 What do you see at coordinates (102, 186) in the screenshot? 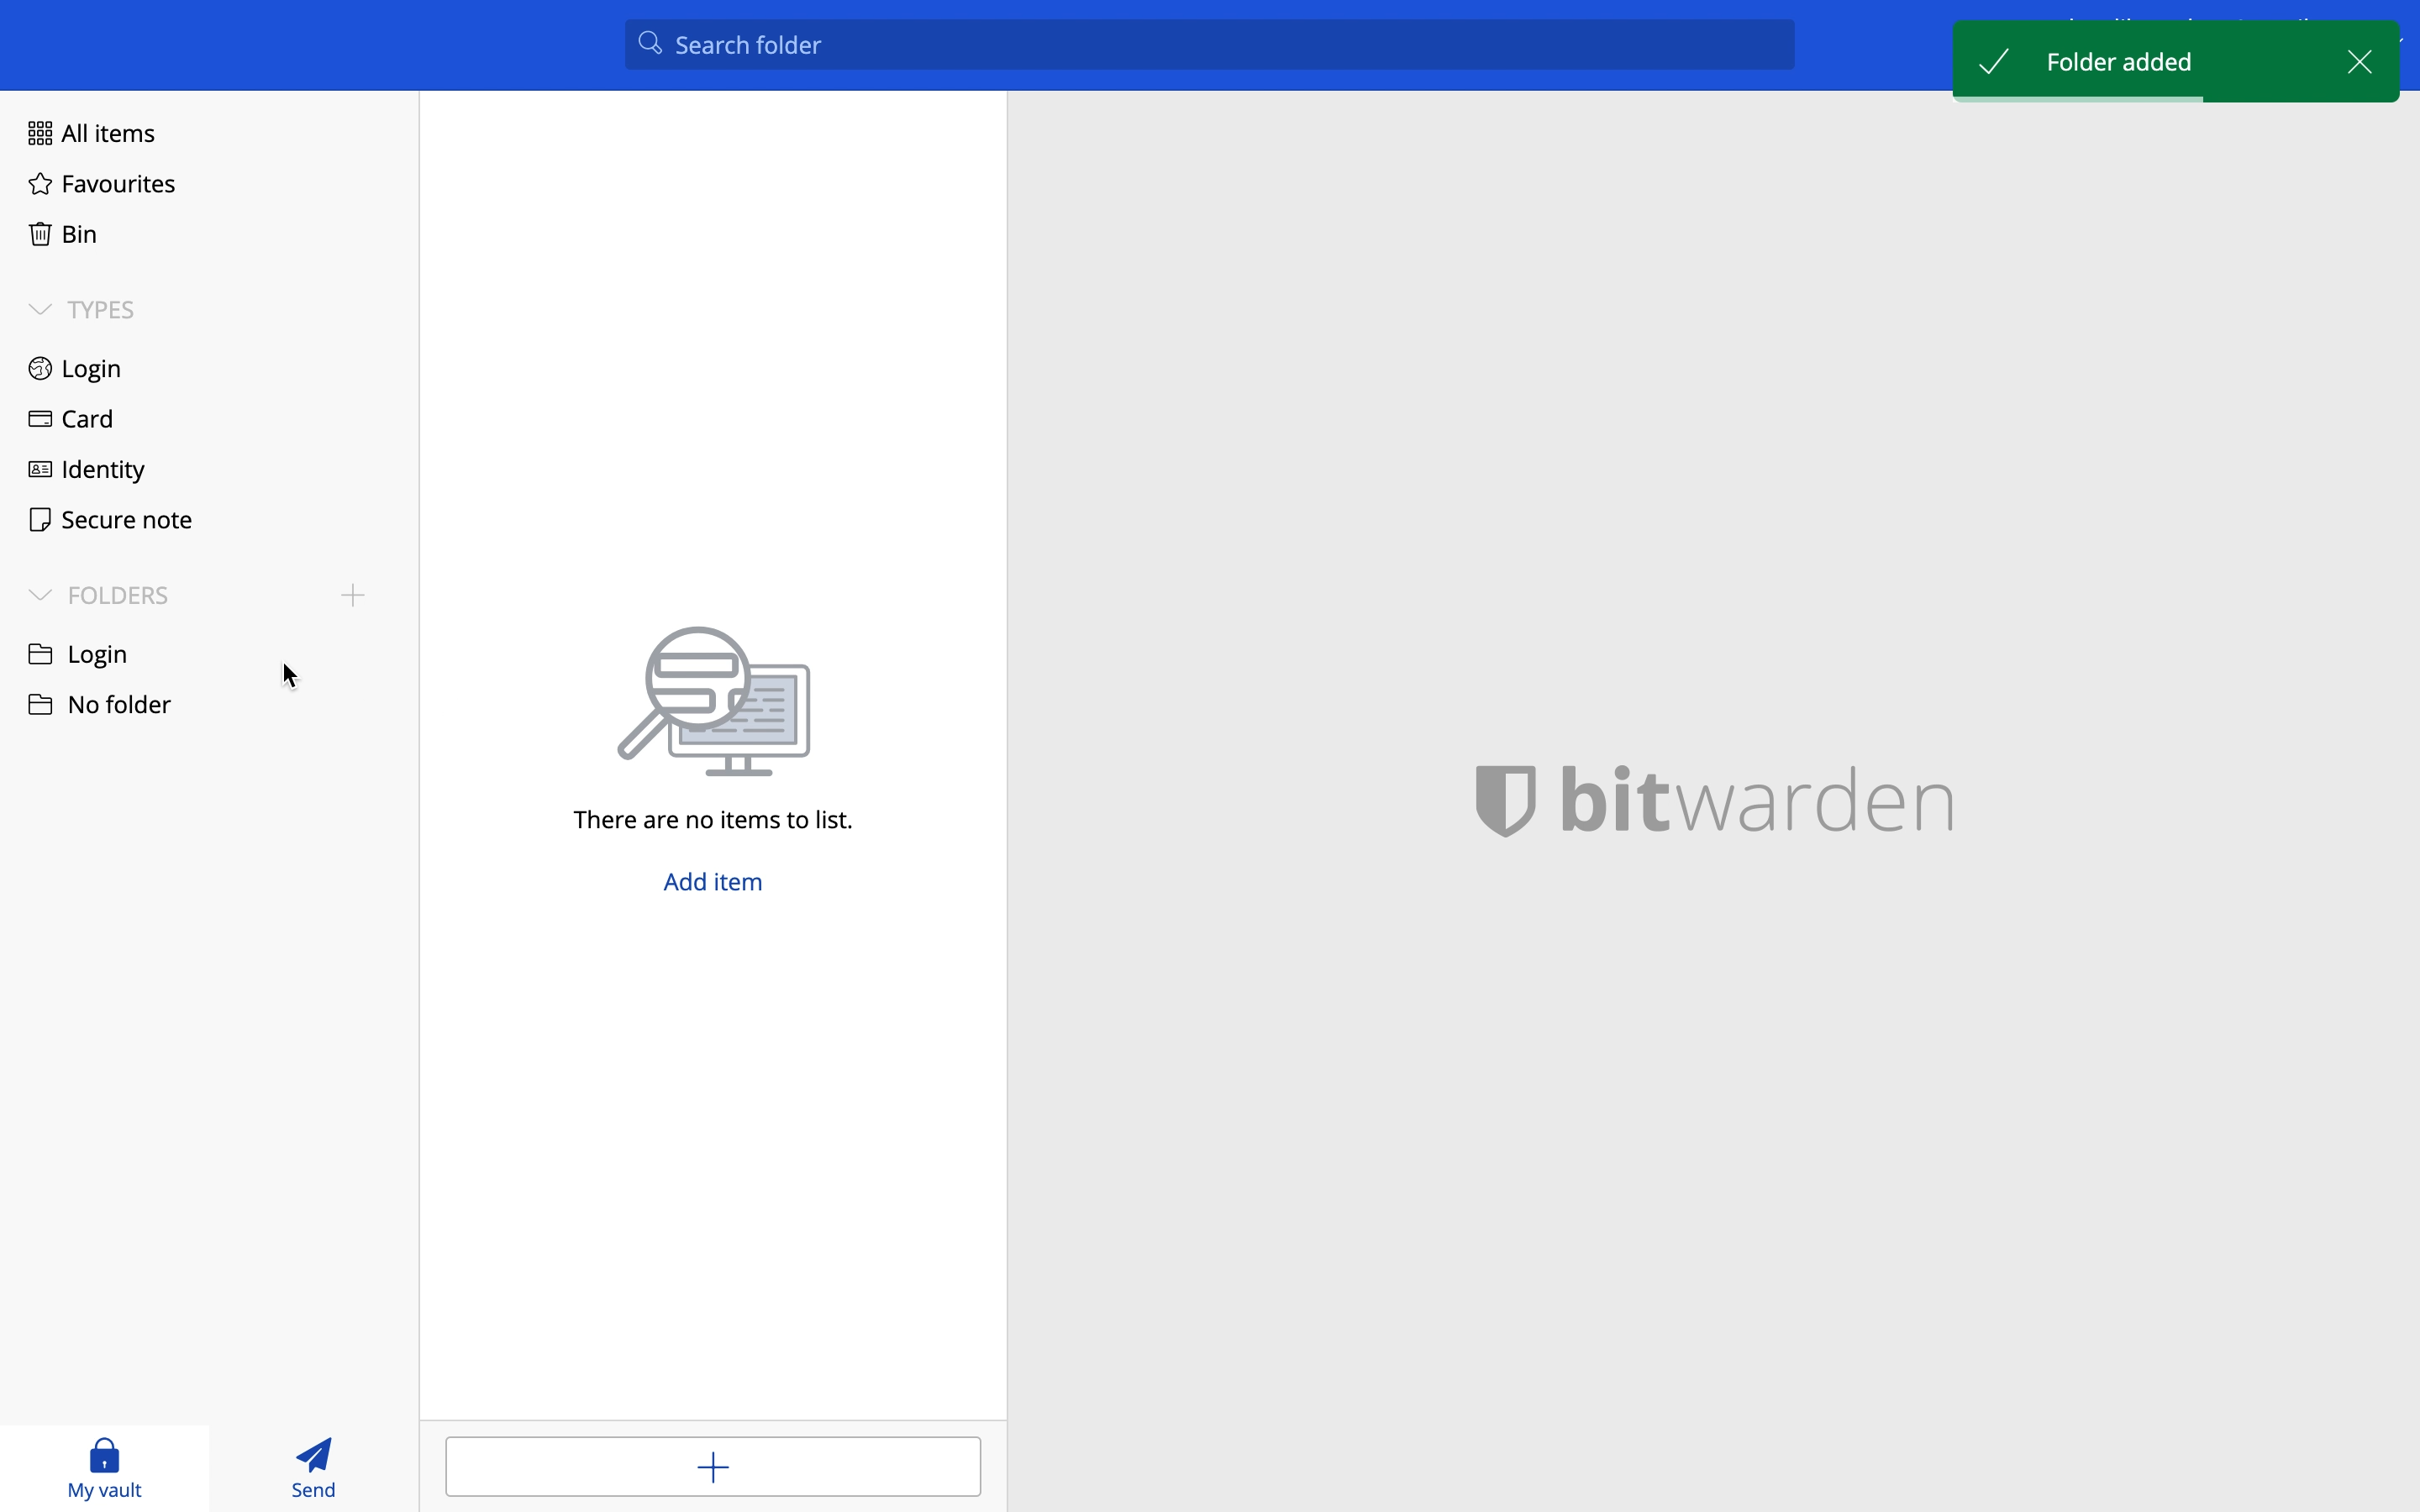
I see `favourites` at bounding box center [102, 186].